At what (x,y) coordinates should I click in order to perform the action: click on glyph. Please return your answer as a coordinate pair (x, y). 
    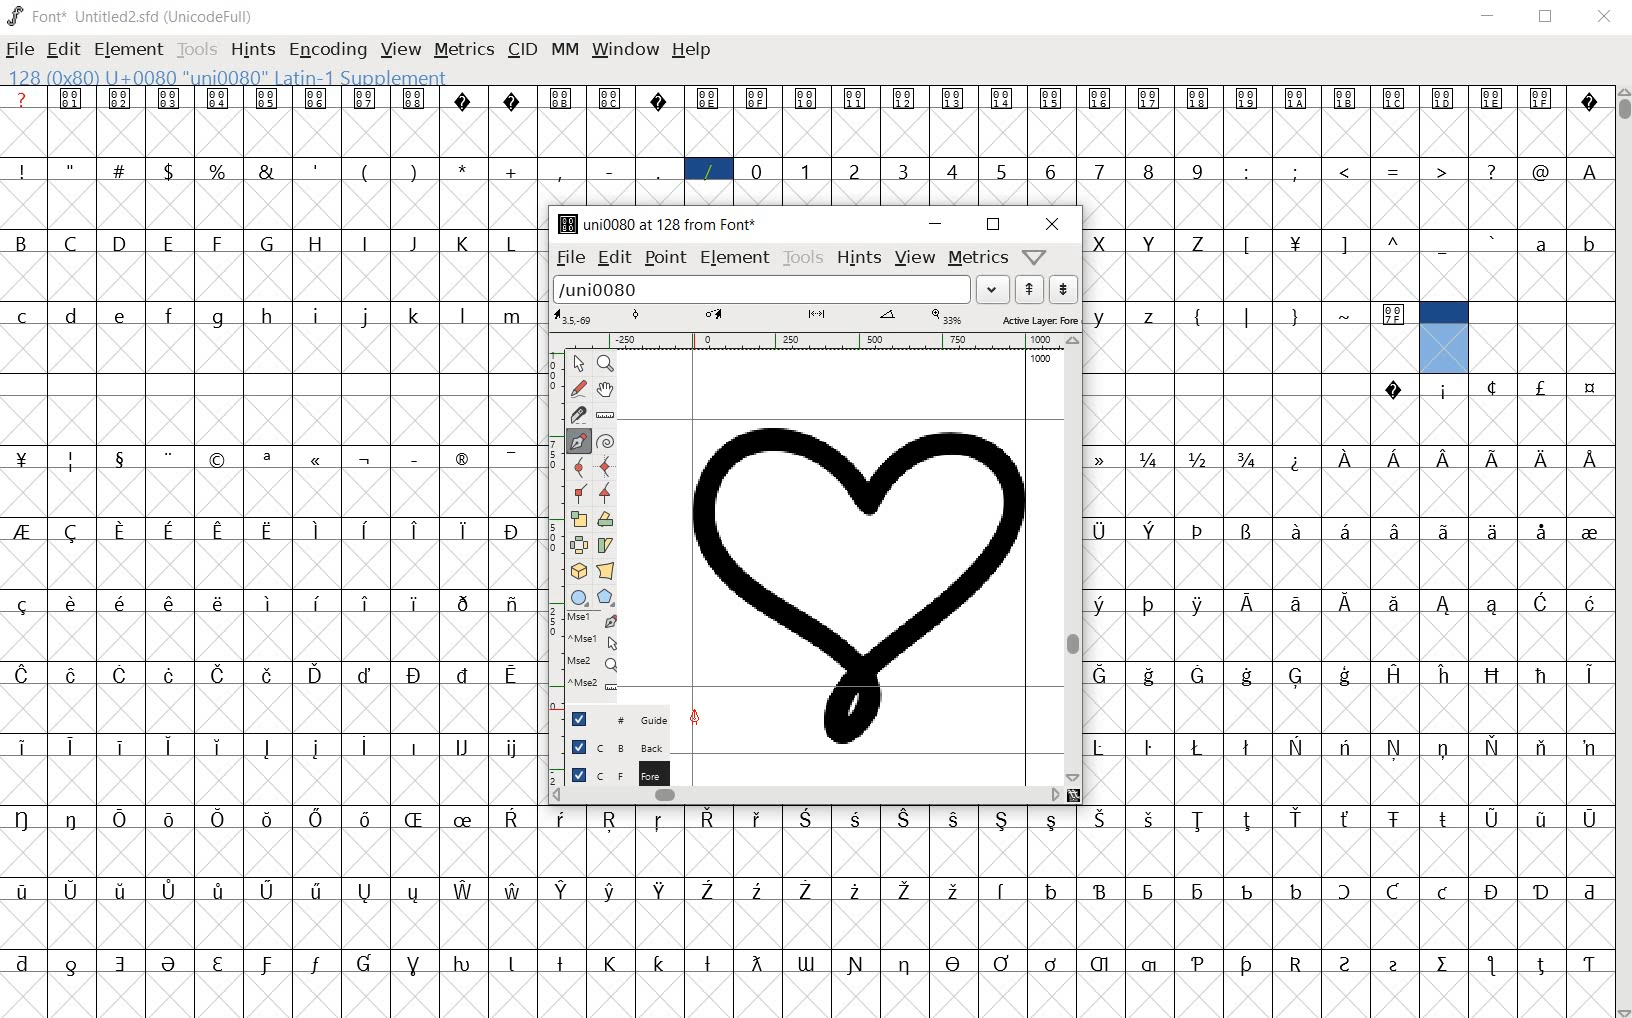
    Looking at the image, I should click on (1295, 245).